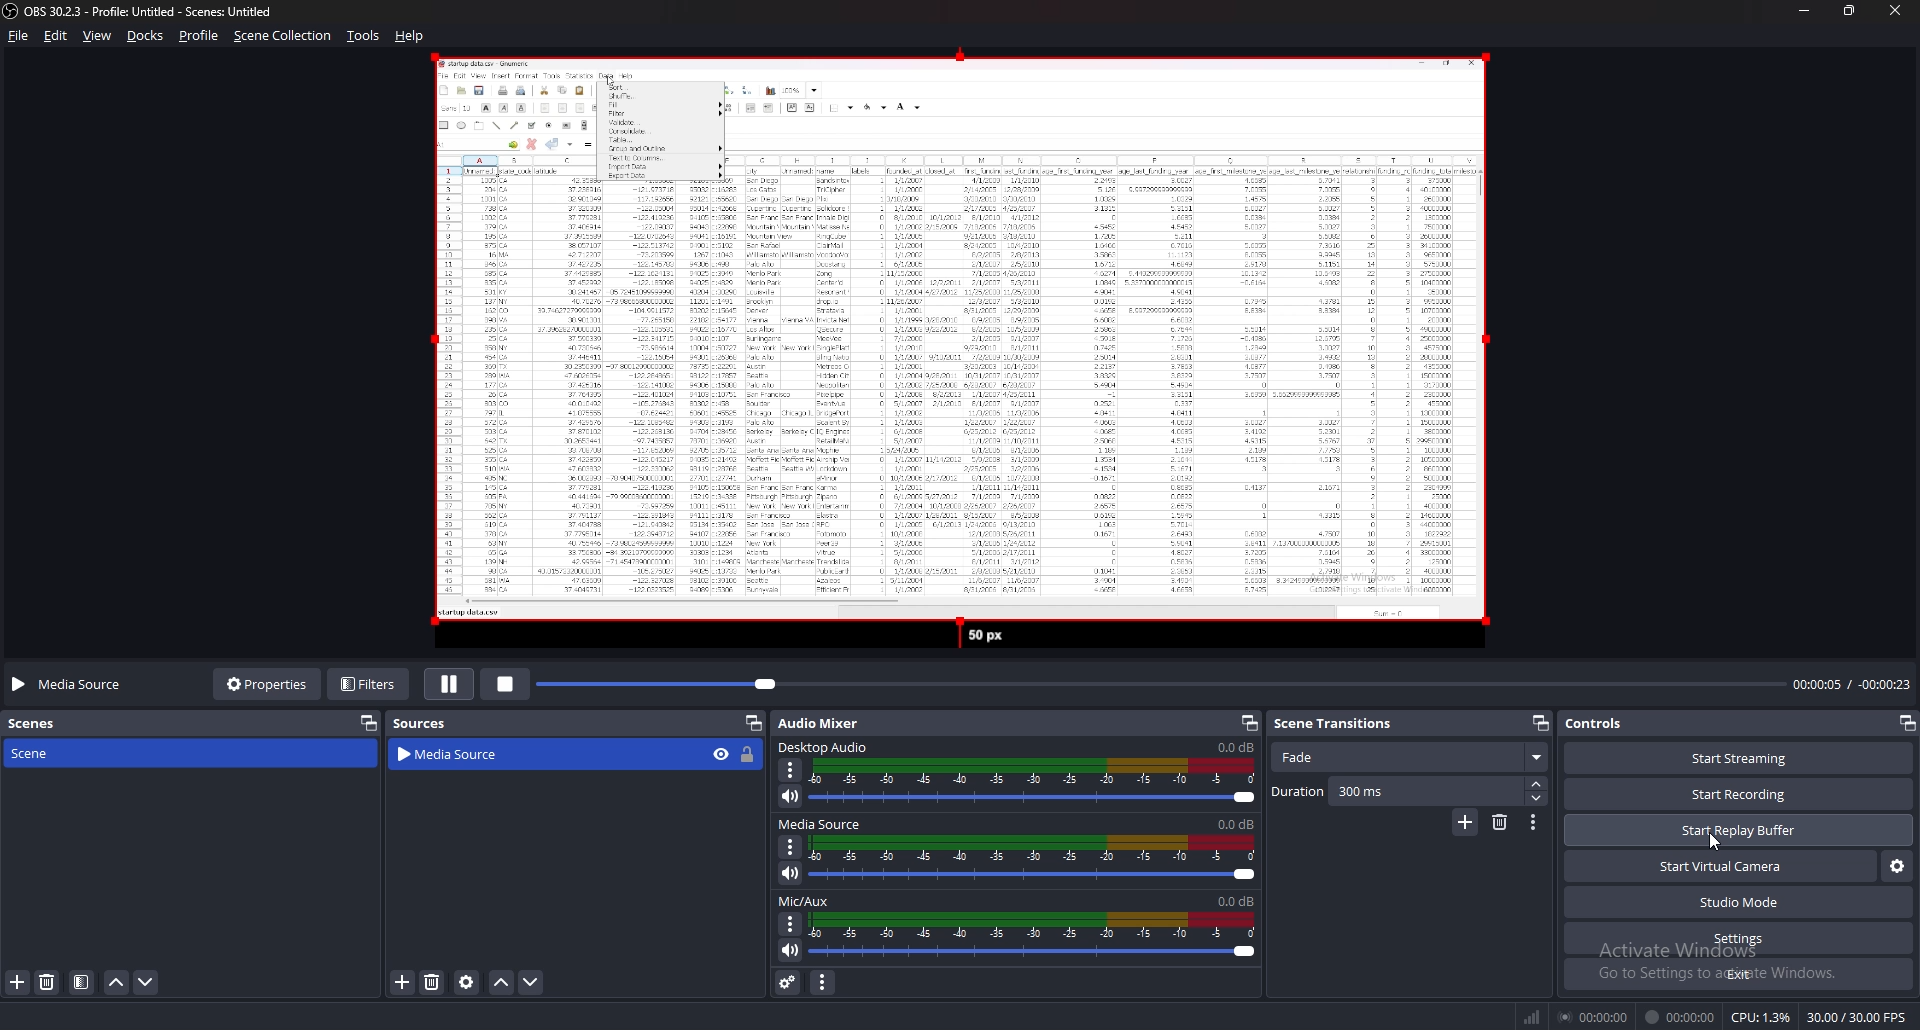 The width and height of the screenshot is (1920, 1030). Describe the element at coordinates (1740, 829) in the screenshot. I see `start replay buffer` at that location.